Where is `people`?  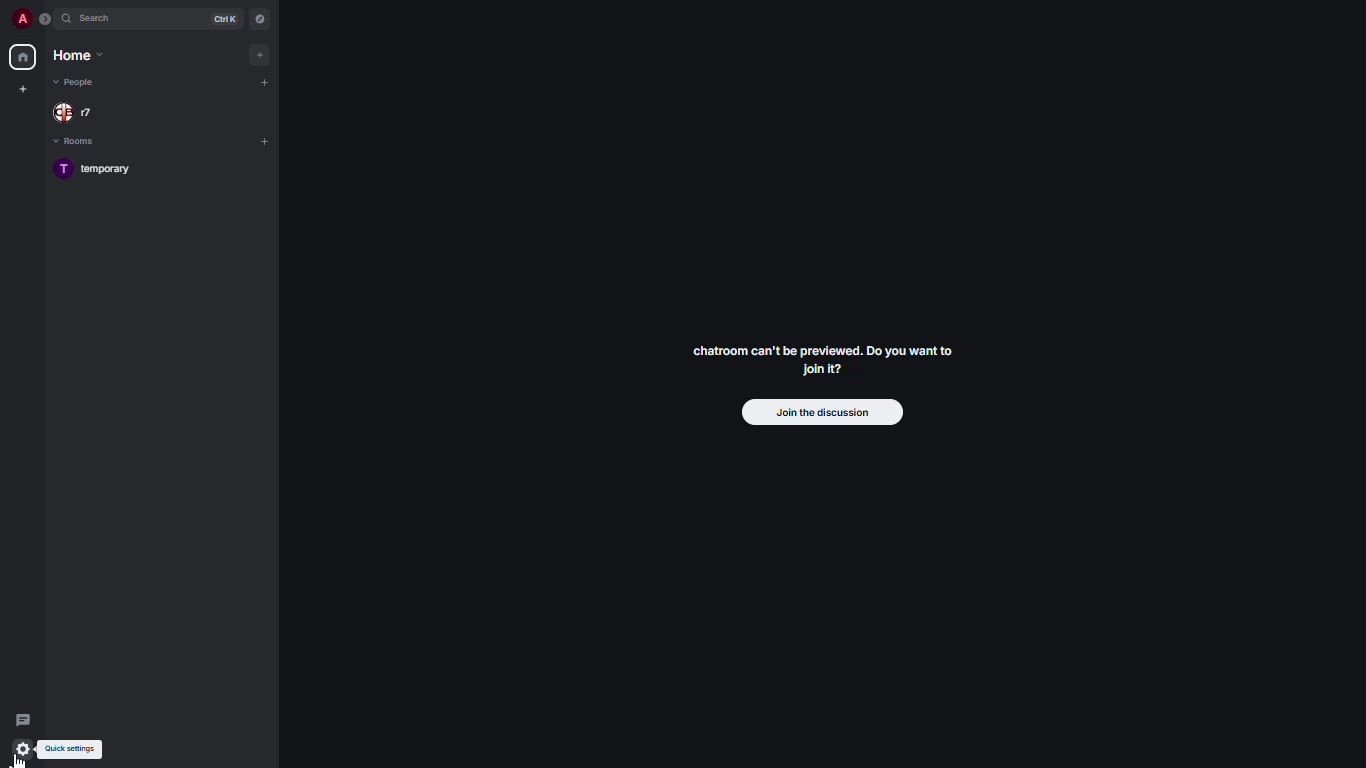 people is located at coordinates (78, 82).